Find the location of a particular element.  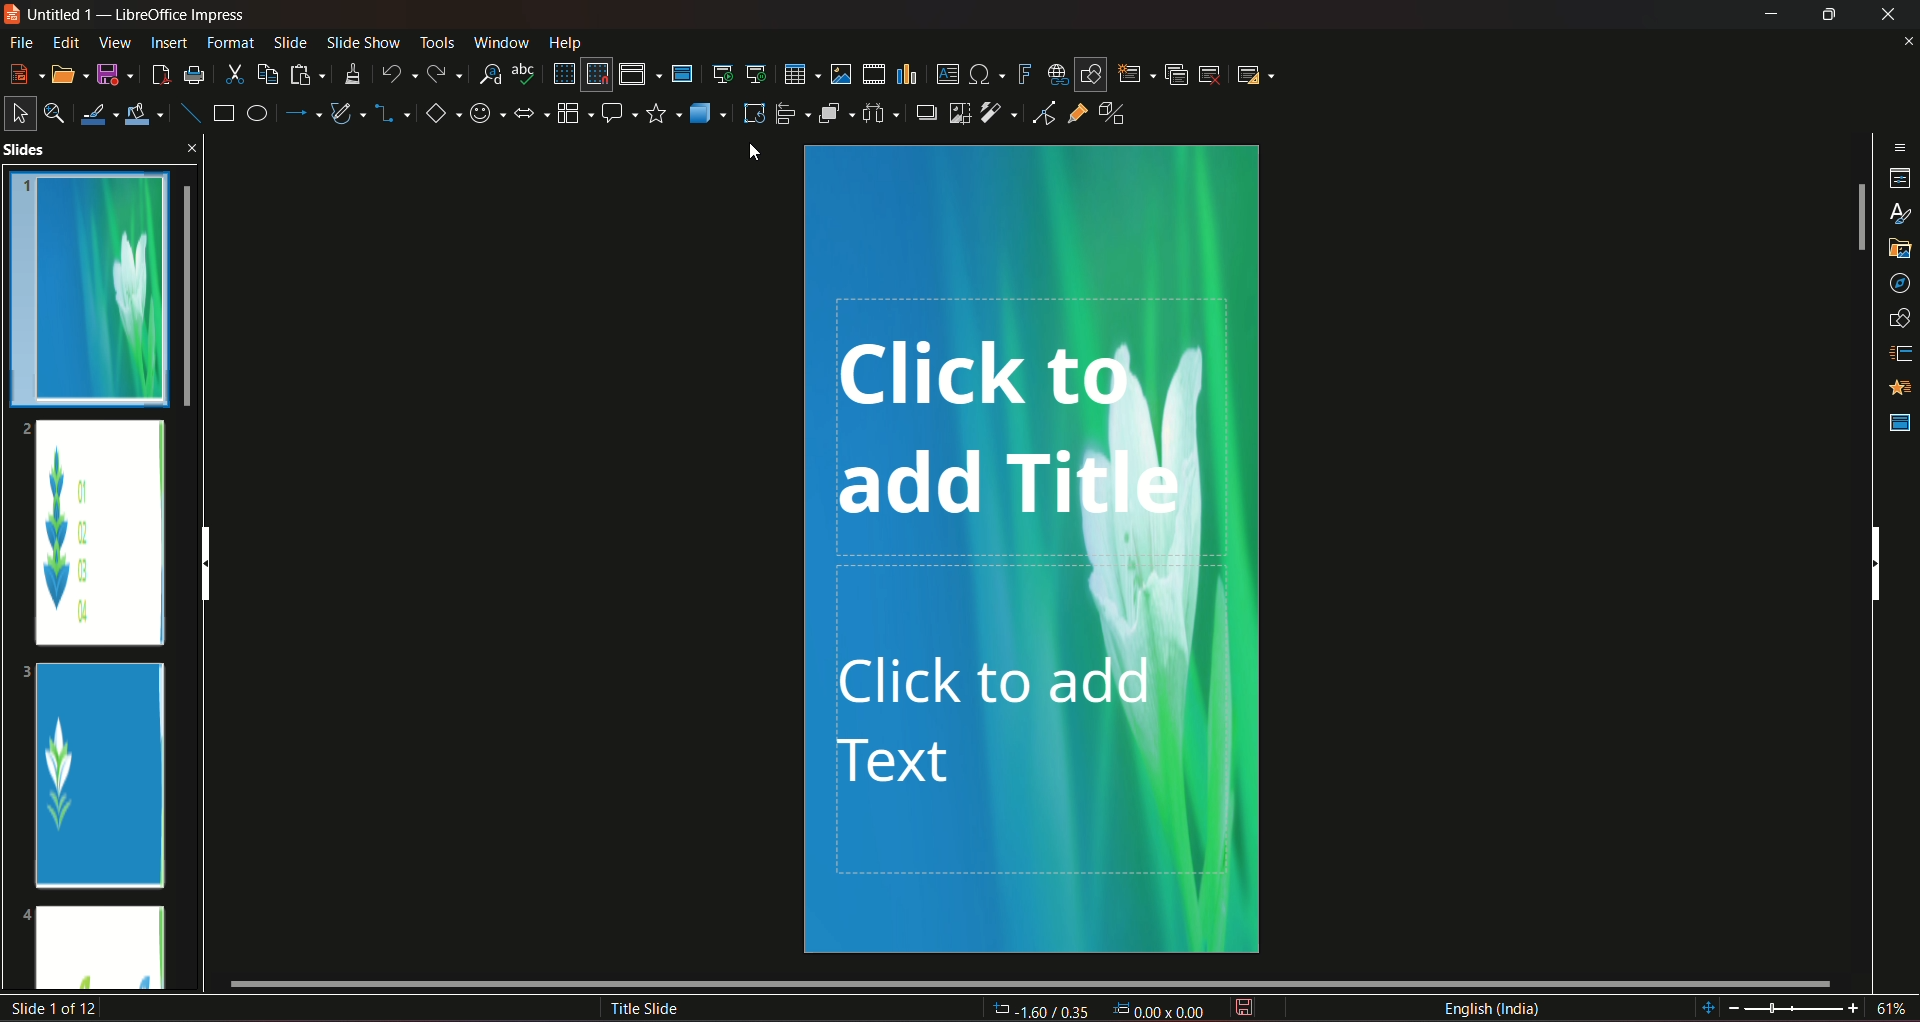

insert line is located at coordinates (188, 109).